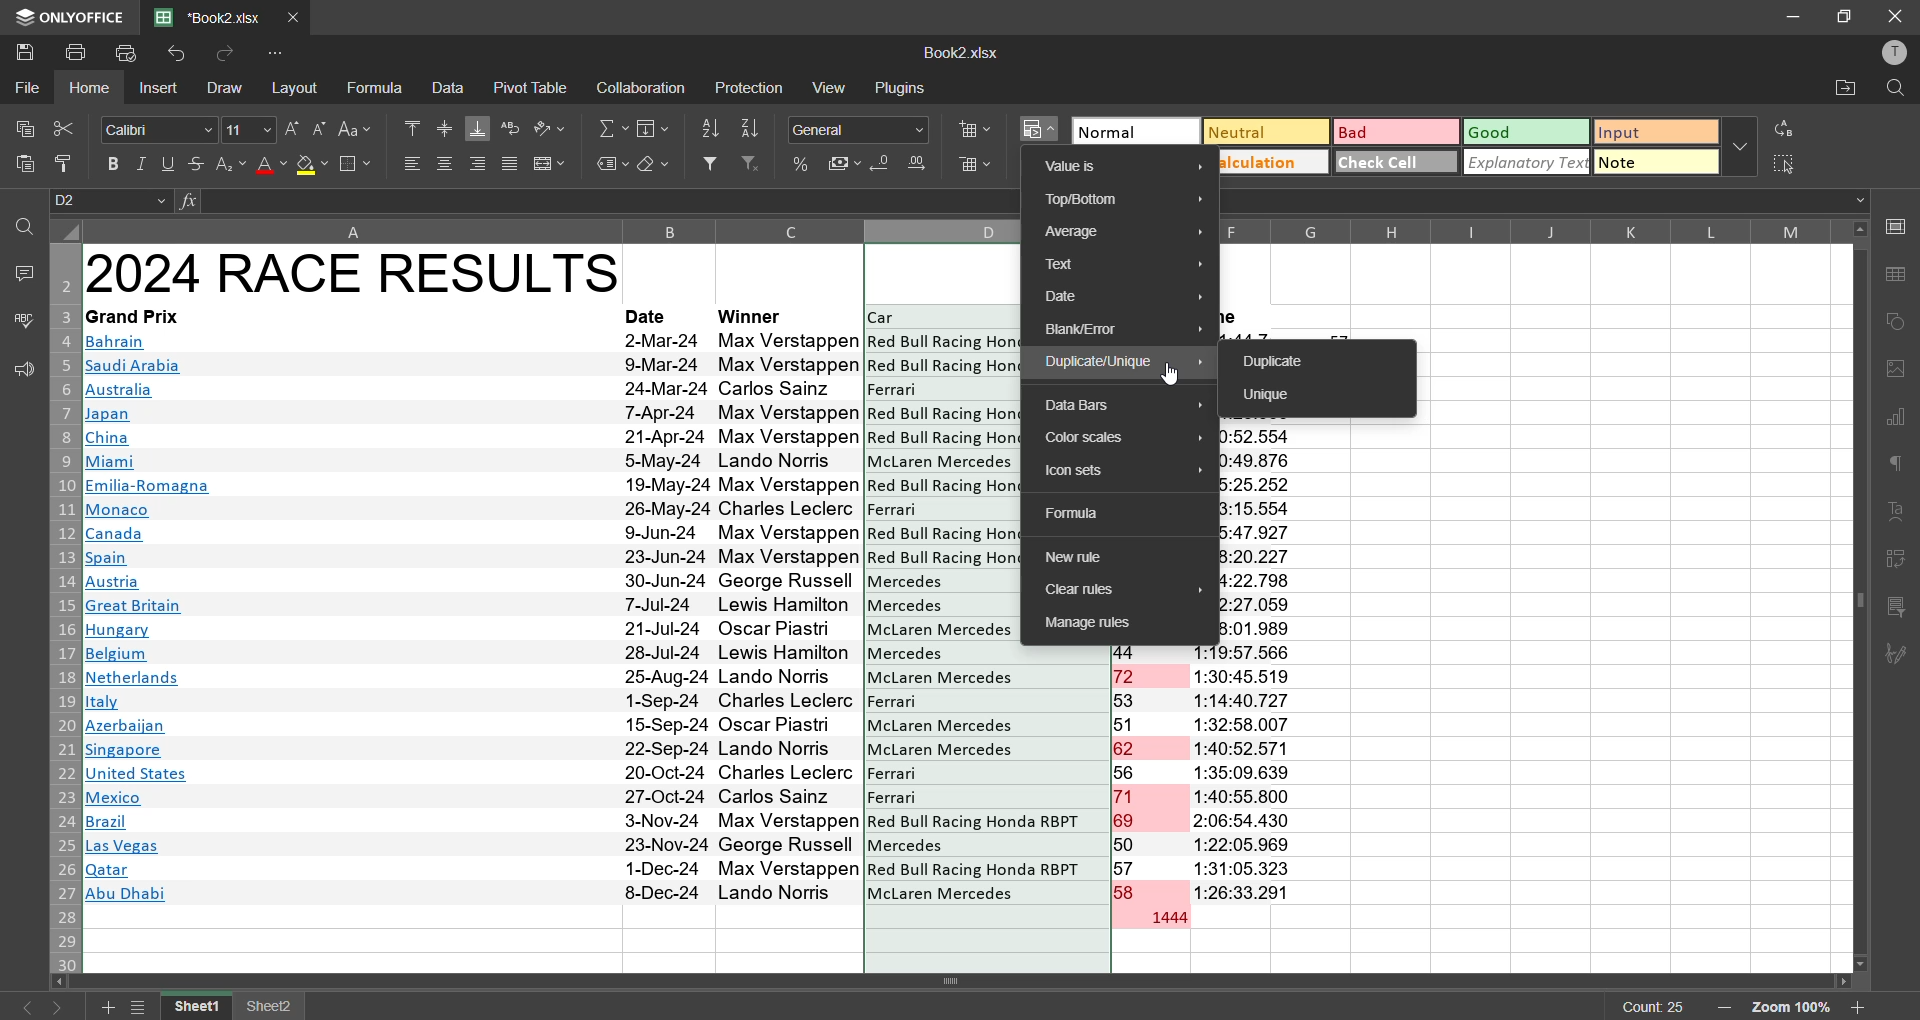 Image resolution: width=1920 pixels, height=1020 pixels. I want to click on check cell, so click(1392, 160).